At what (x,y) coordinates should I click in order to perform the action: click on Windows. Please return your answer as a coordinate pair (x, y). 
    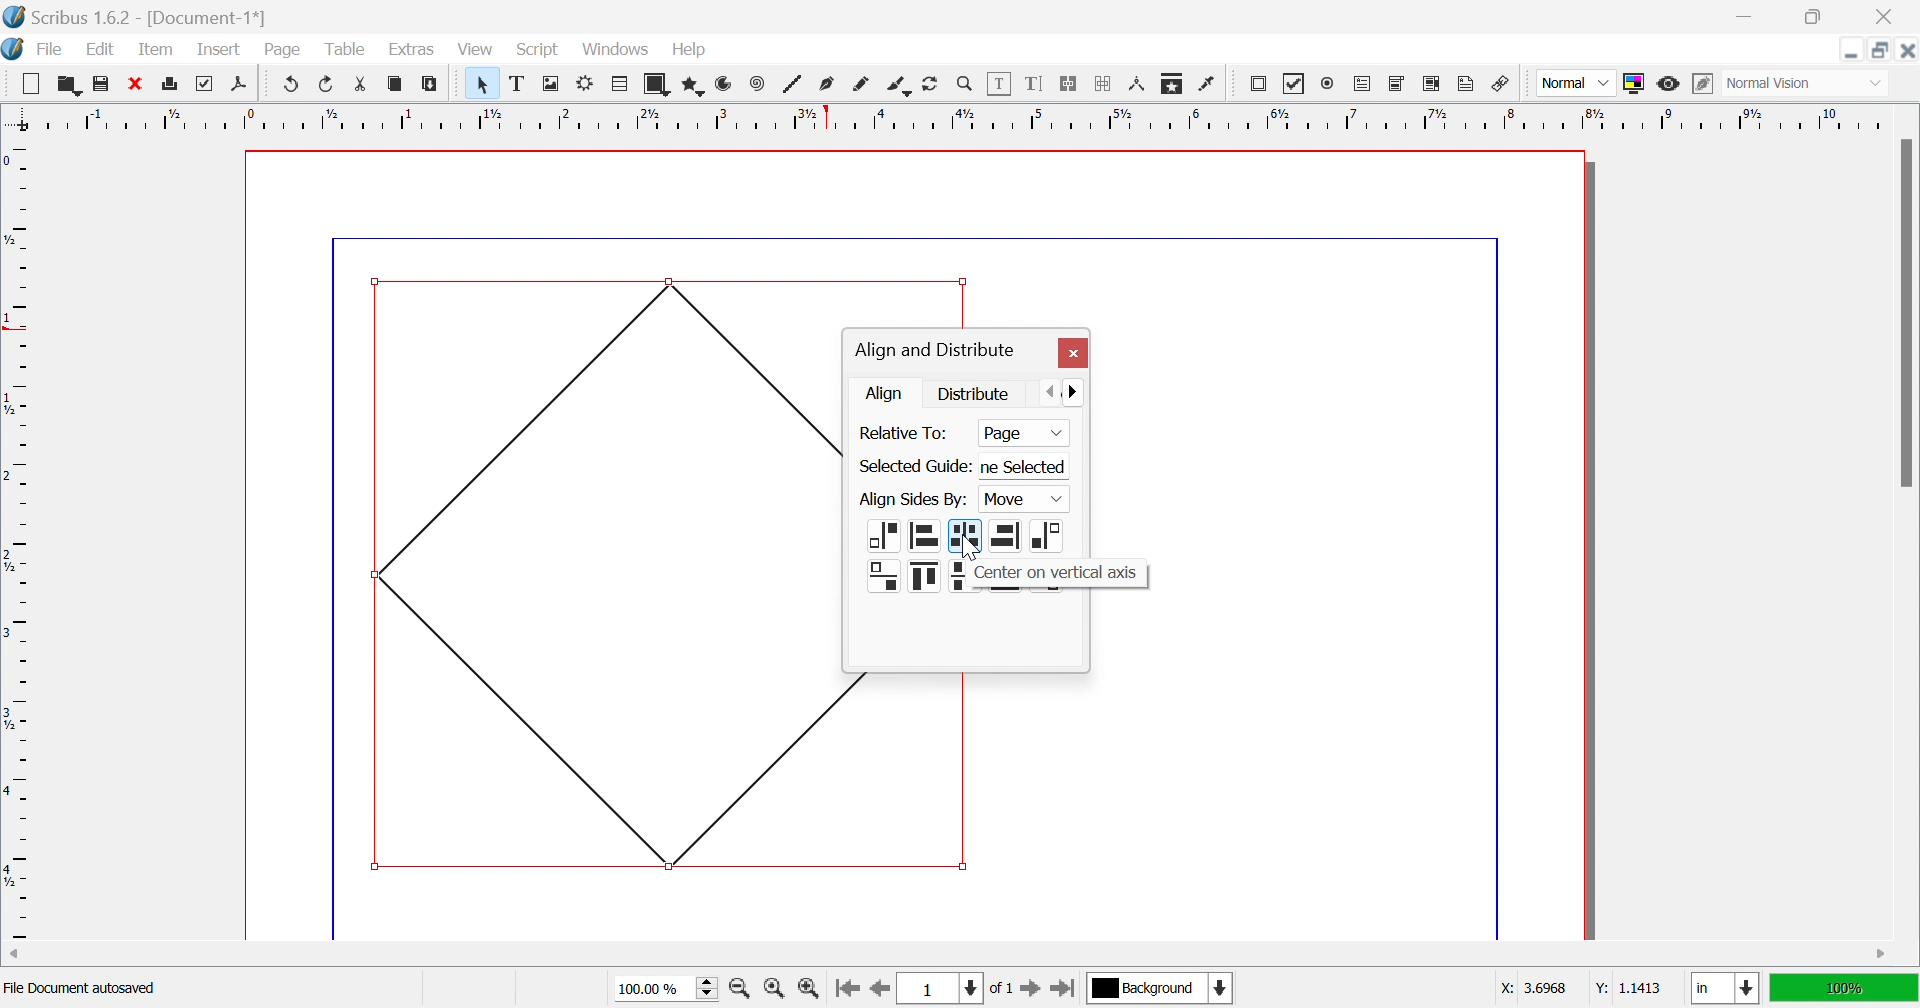
    Looking at the image, I should click on (618, 50).